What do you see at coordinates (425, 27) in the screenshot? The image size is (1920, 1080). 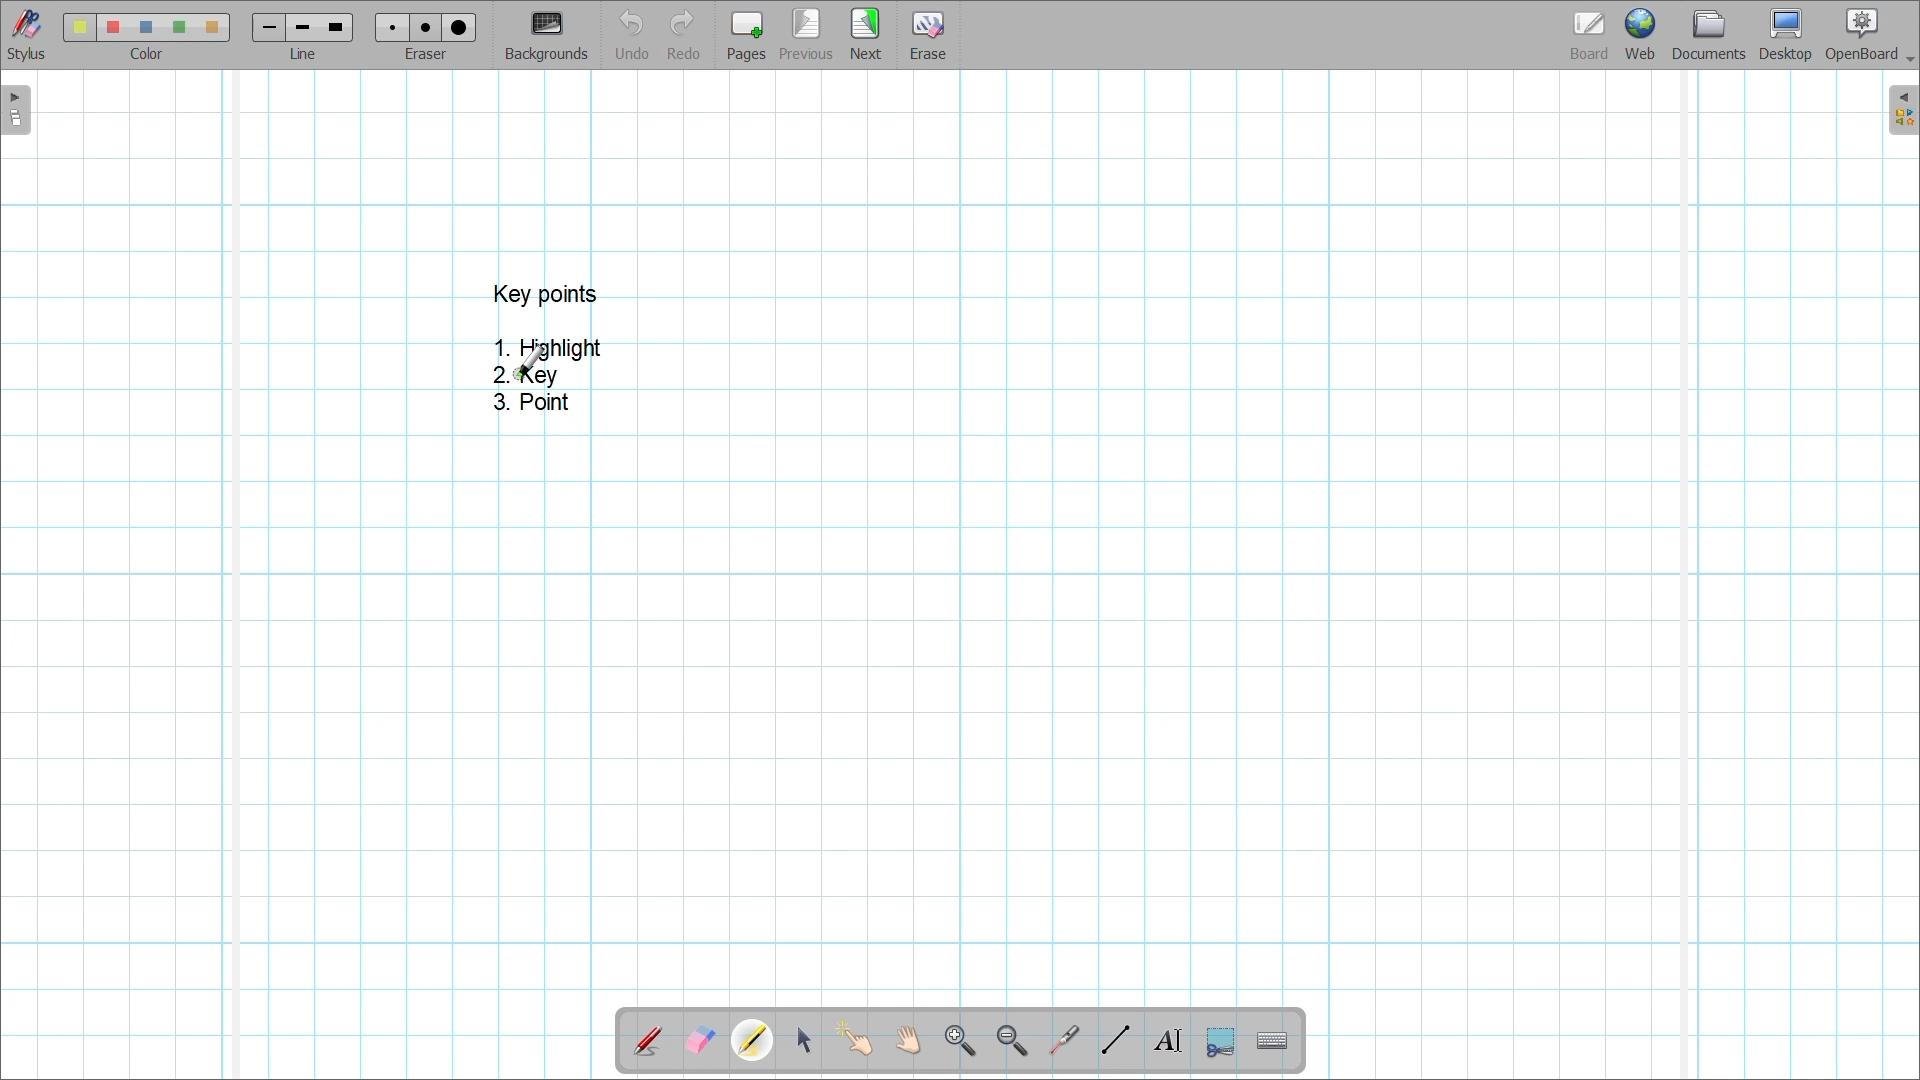 I see `eraser 2` at bounding box center [425, 27].